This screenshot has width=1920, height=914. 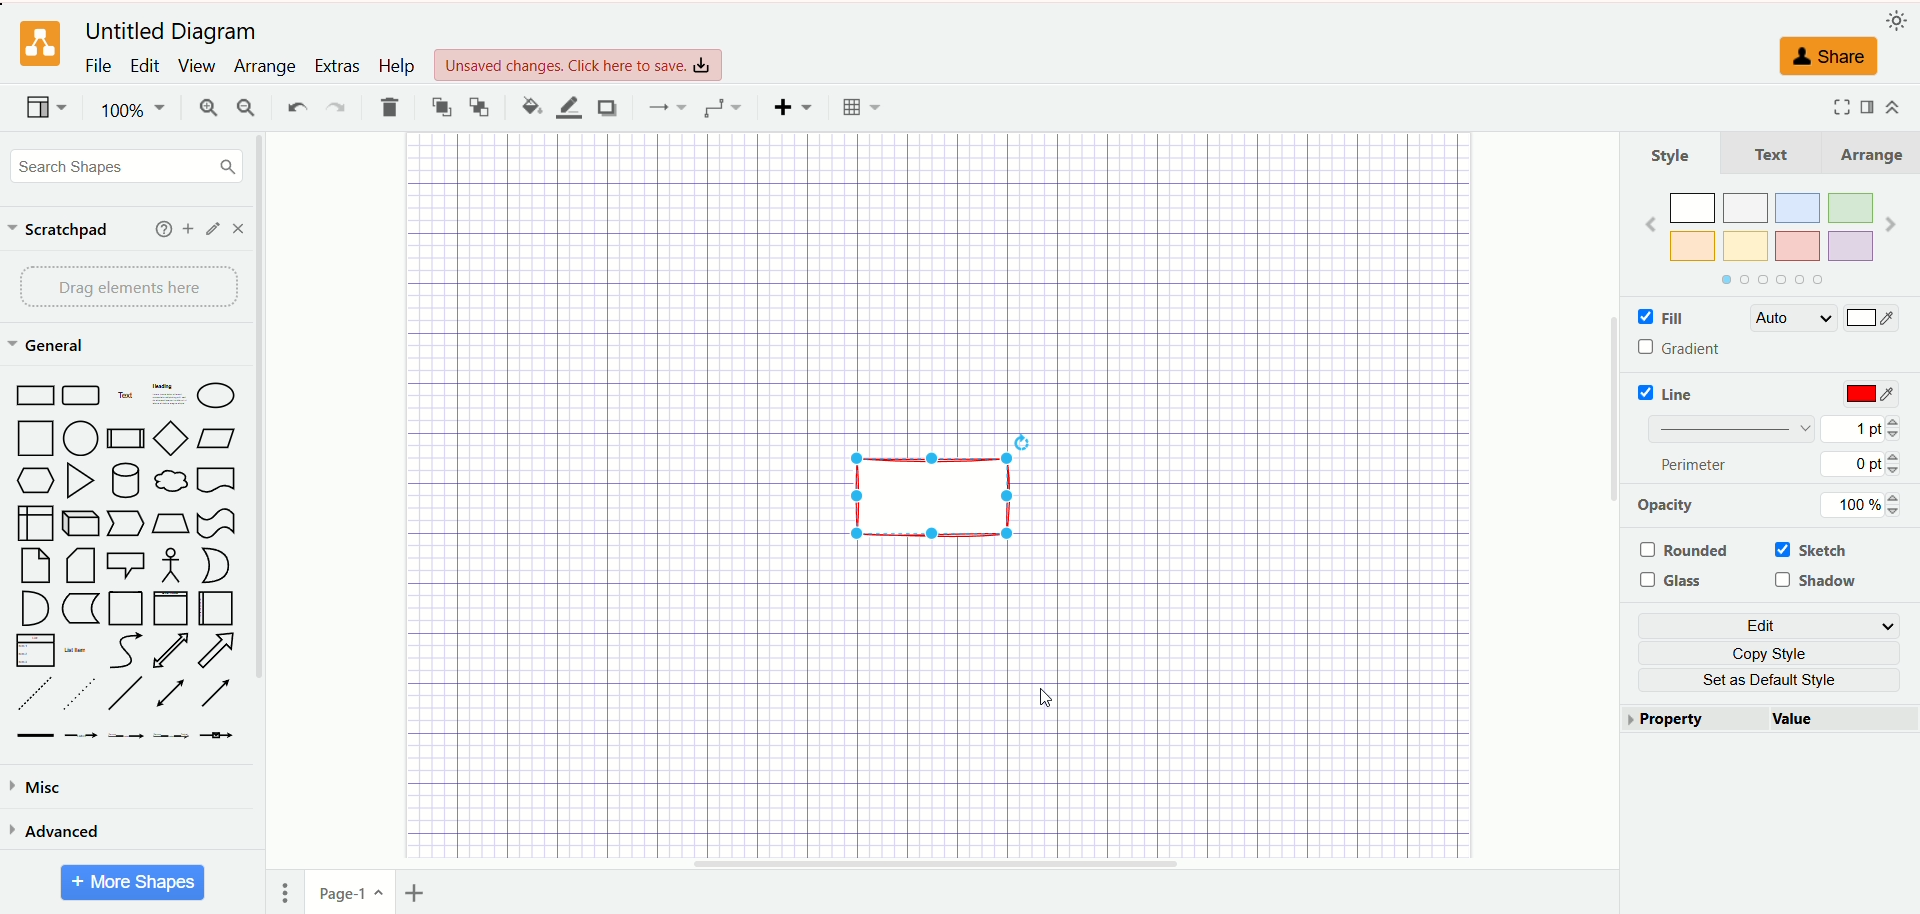 What do you see at coordinates (789, 107) in the screenshot?
I see `insert` at bounding box center [789, 107].